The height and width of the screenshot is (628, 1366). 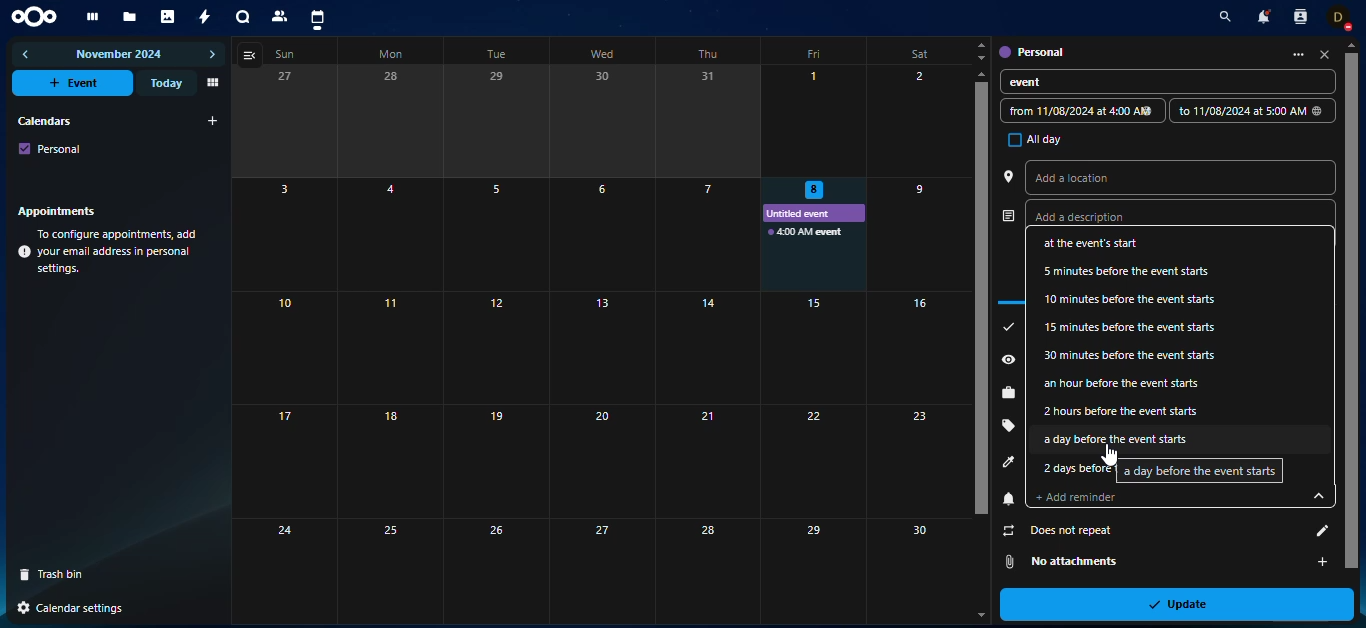 What do you see at coordinates (1130, 382) in the screenshot?
I see `1 hr` at bounding box center [1130, 382].